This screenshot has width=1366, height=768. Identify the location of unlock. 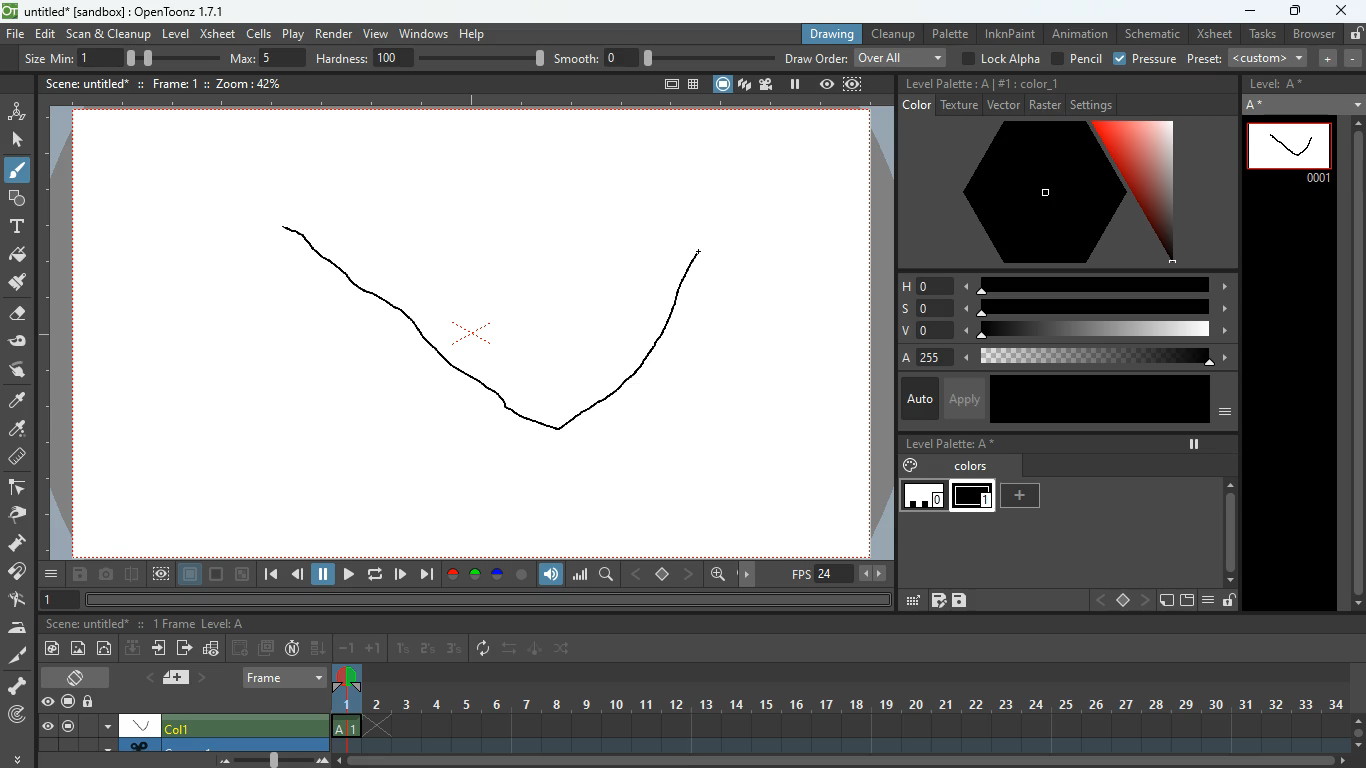
(1355, 33).